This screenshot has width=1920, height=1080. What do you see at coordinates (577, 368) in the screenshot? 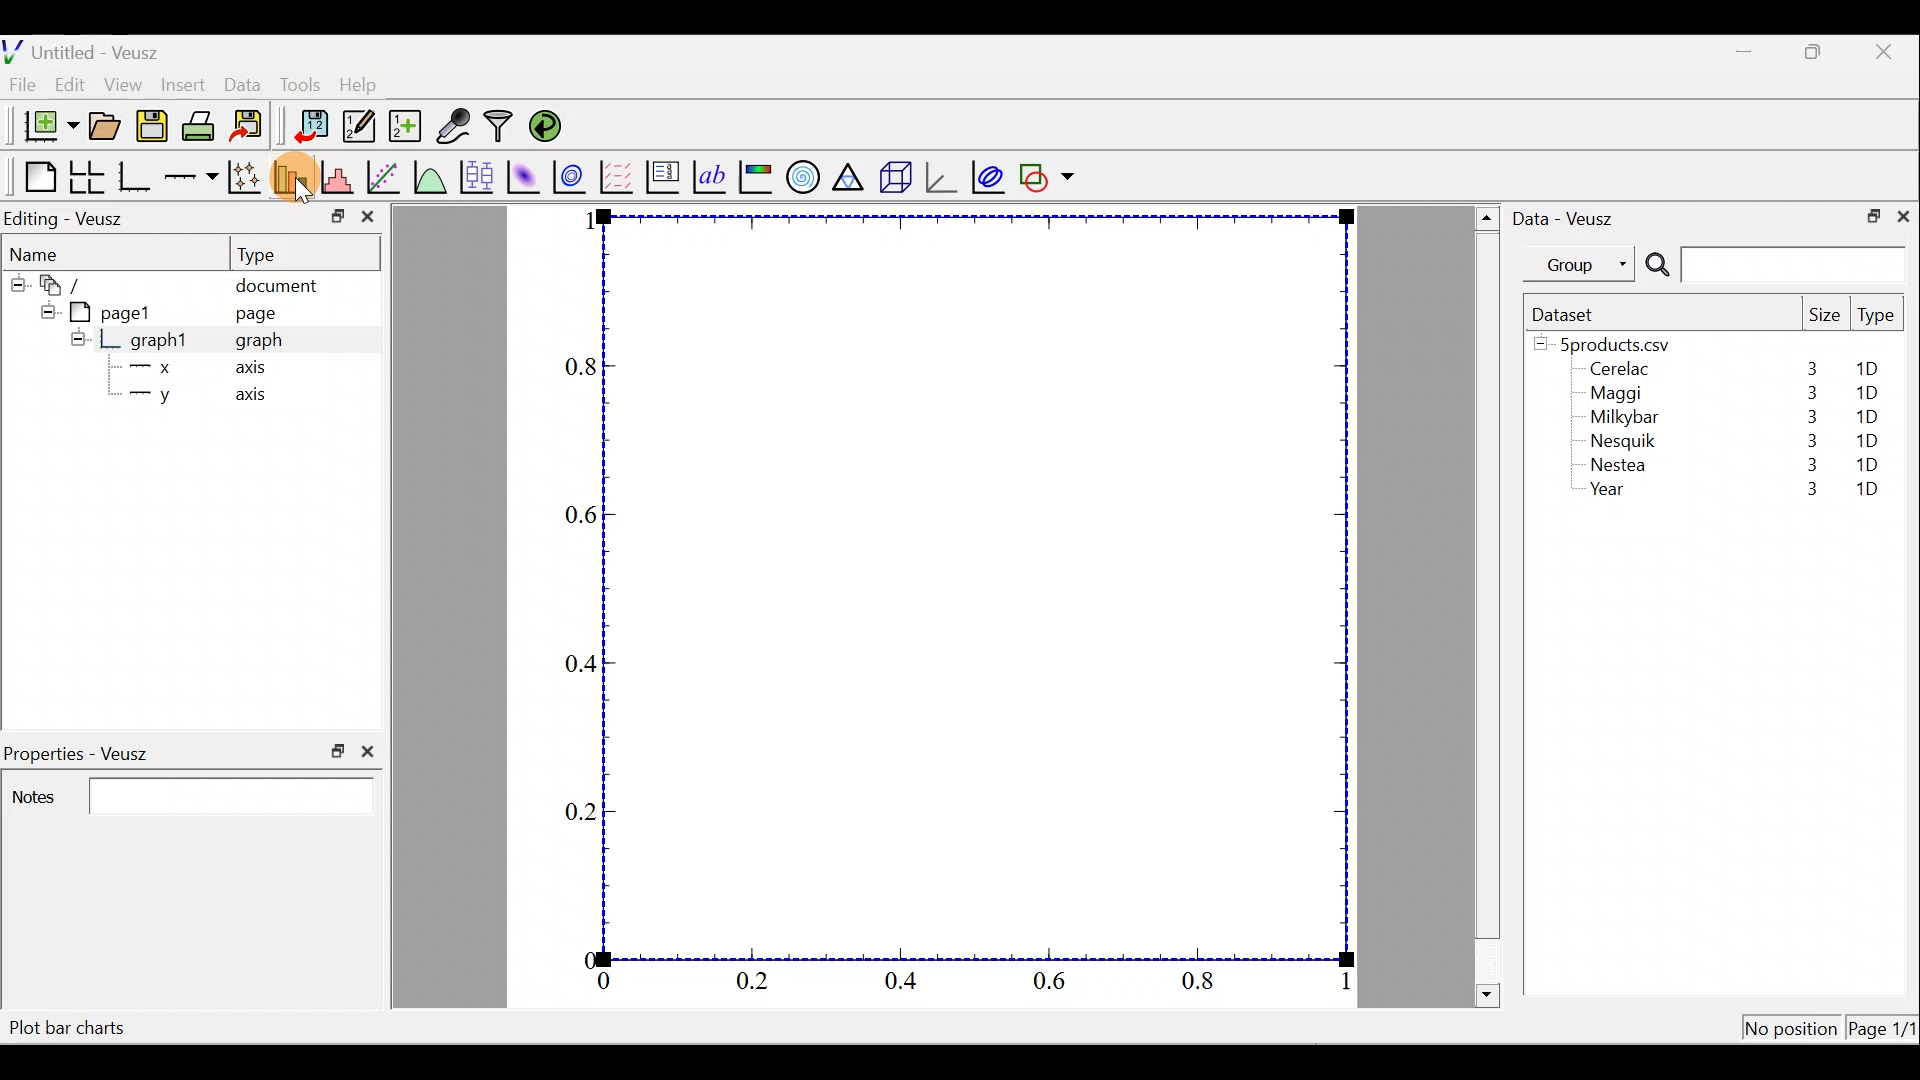
I see `0.8` at bounding box center [577, 368].